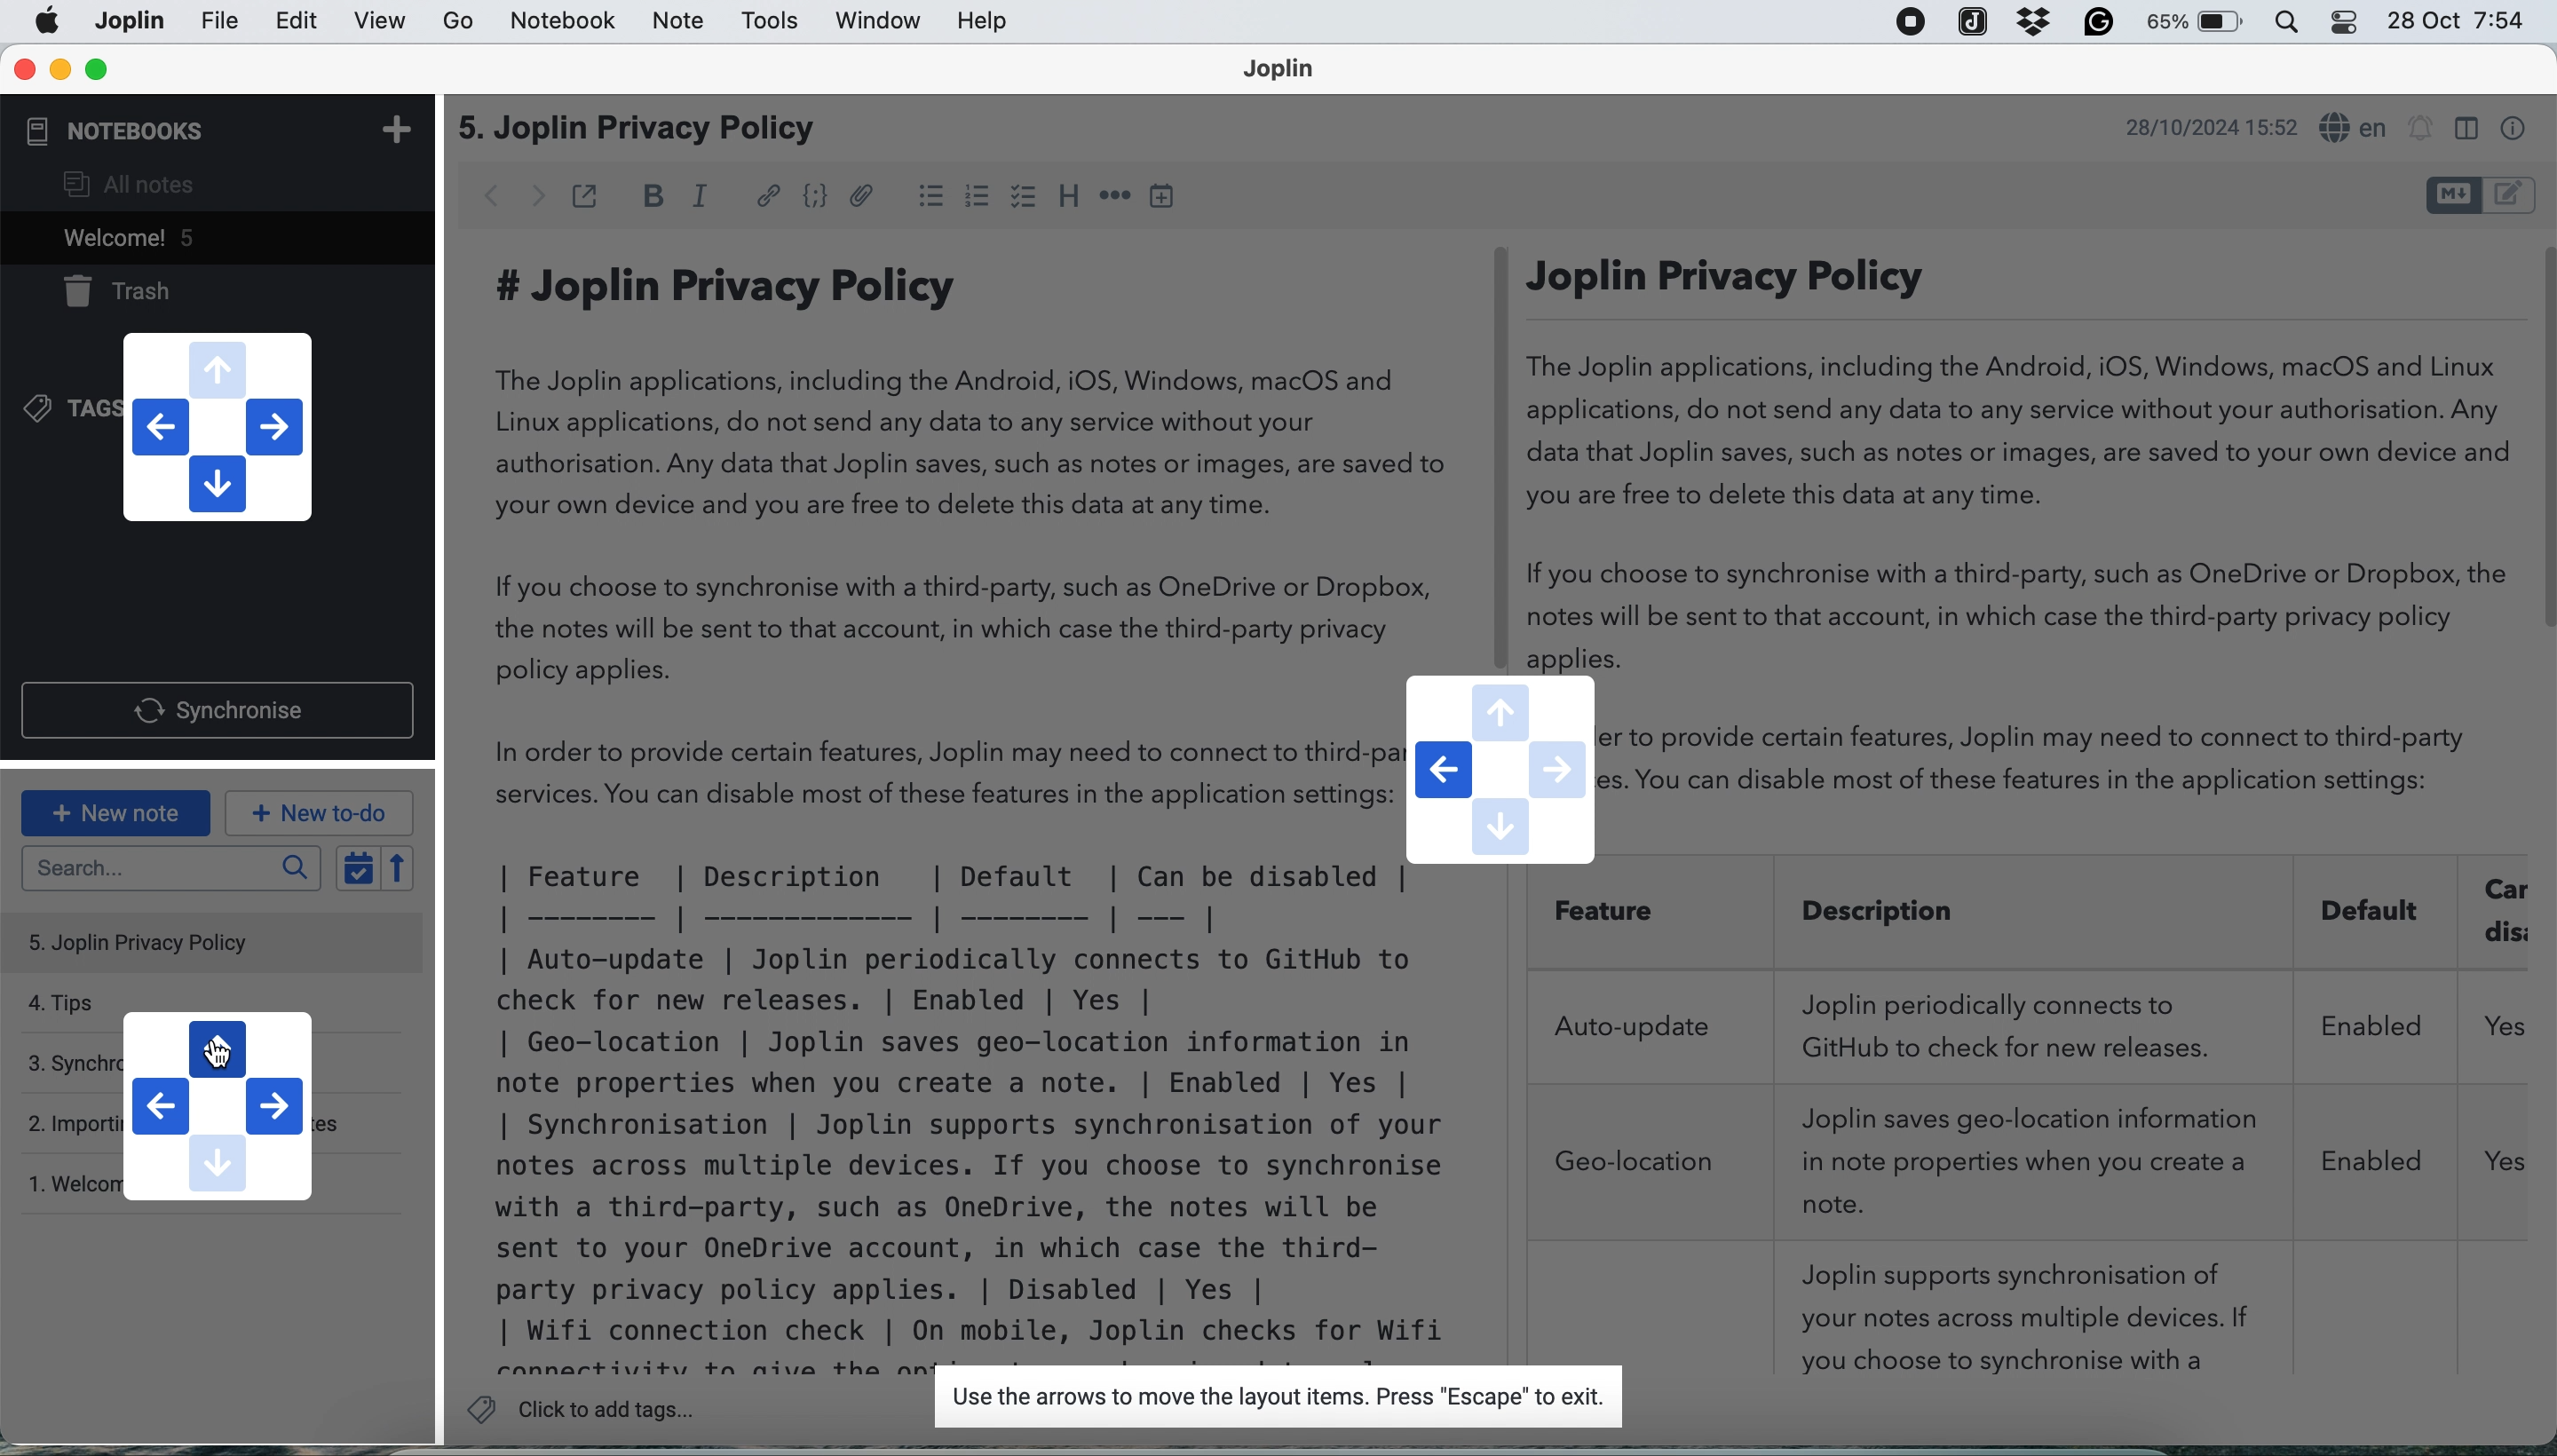 The height and width of the screenshot is (1456, 2557). I want to click on tools, so click(771, 22).